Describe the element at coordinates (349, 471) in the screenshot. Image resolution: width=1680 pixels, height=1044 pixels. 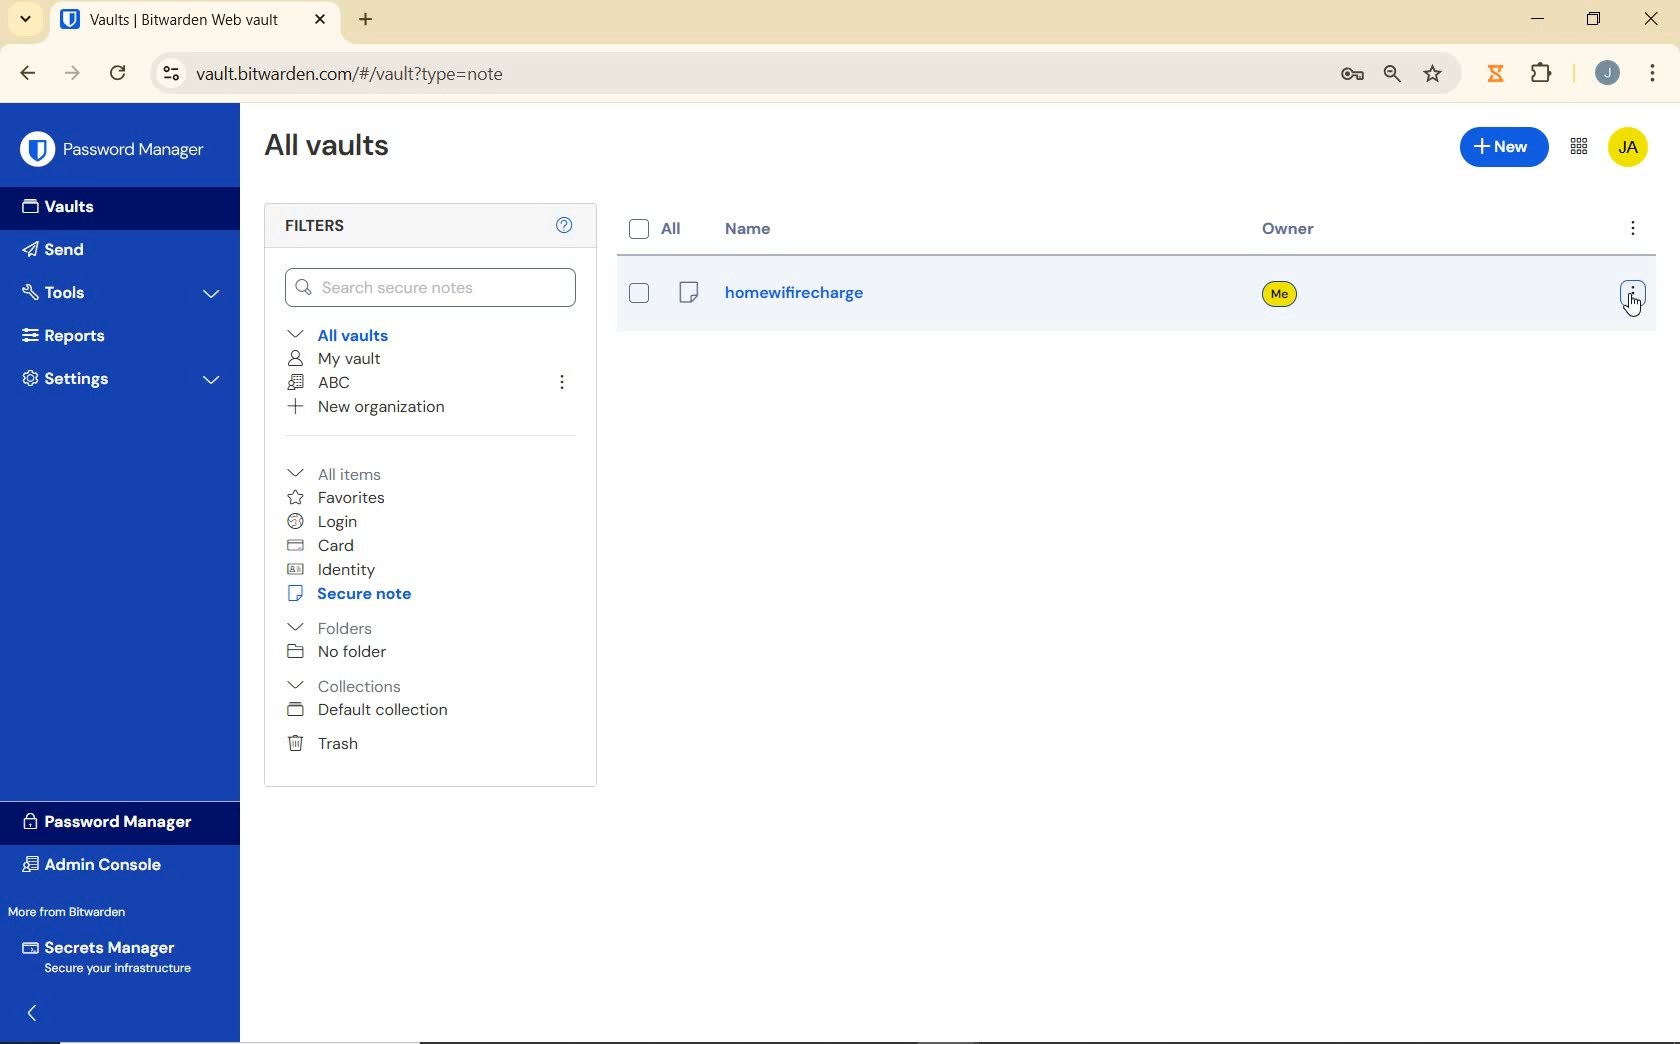
I see `All items` at that location.